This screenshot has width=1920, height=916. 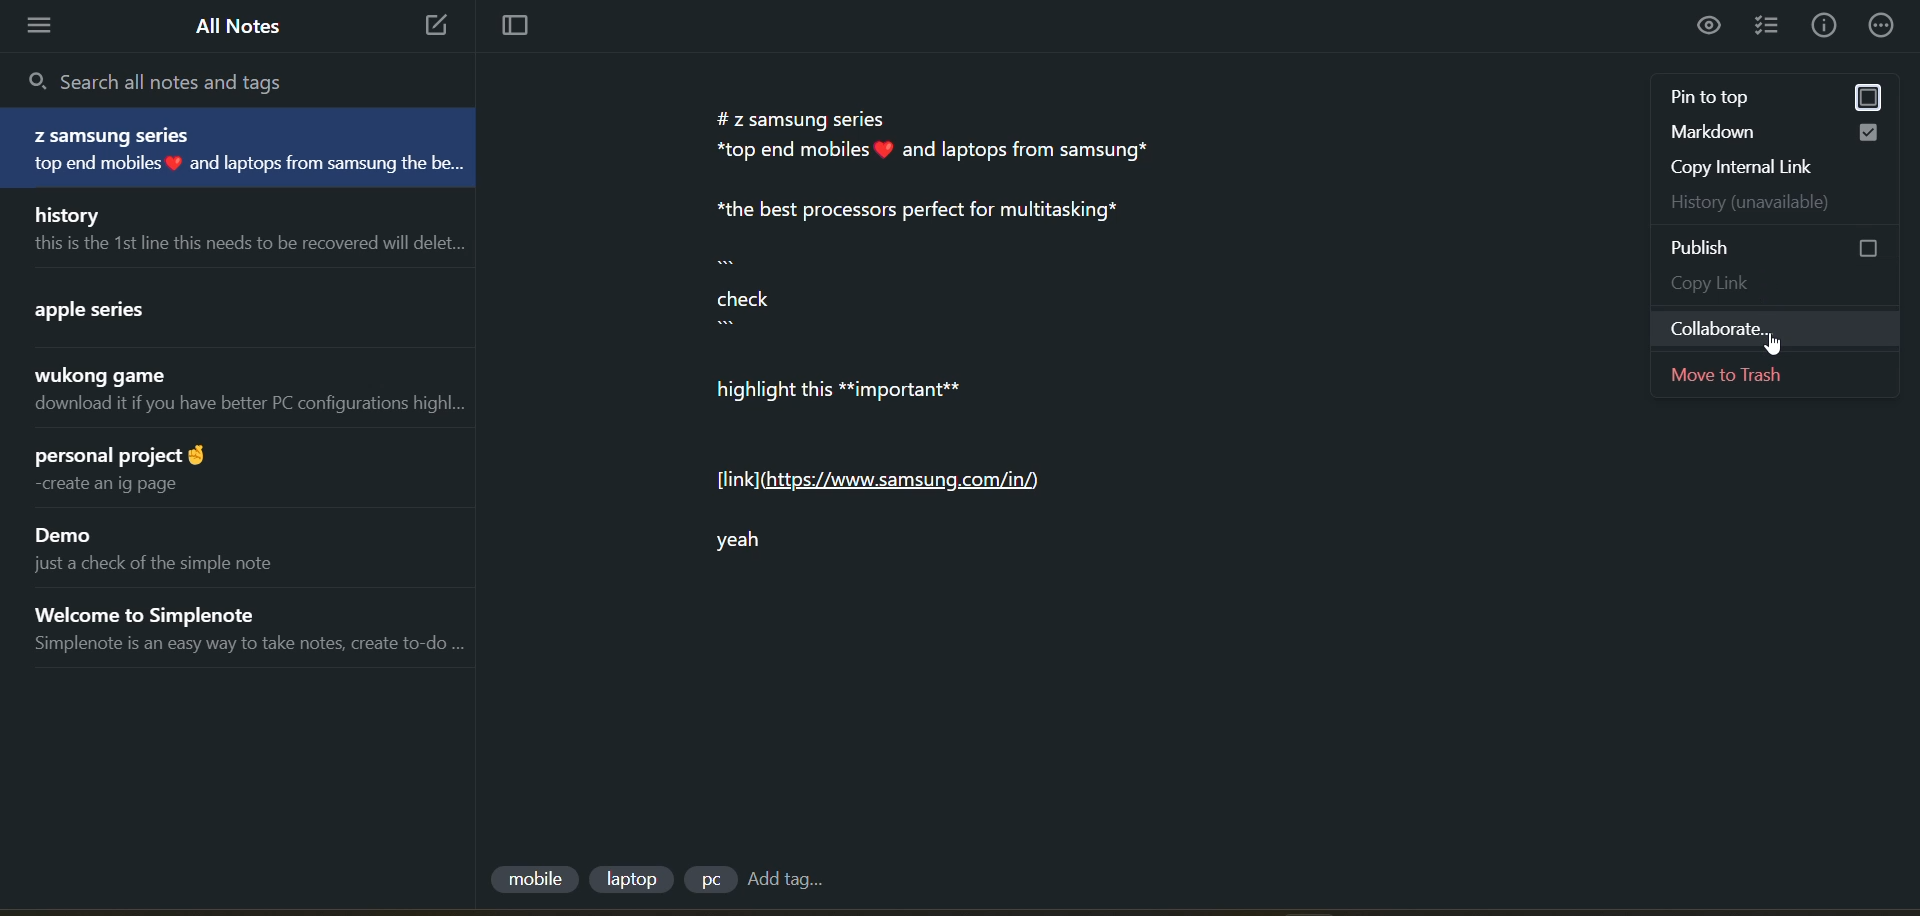 What do you see at coordinates (170, 80) in the screenshot?
I see `search all notes and tags` at bounding box center [170, 80].